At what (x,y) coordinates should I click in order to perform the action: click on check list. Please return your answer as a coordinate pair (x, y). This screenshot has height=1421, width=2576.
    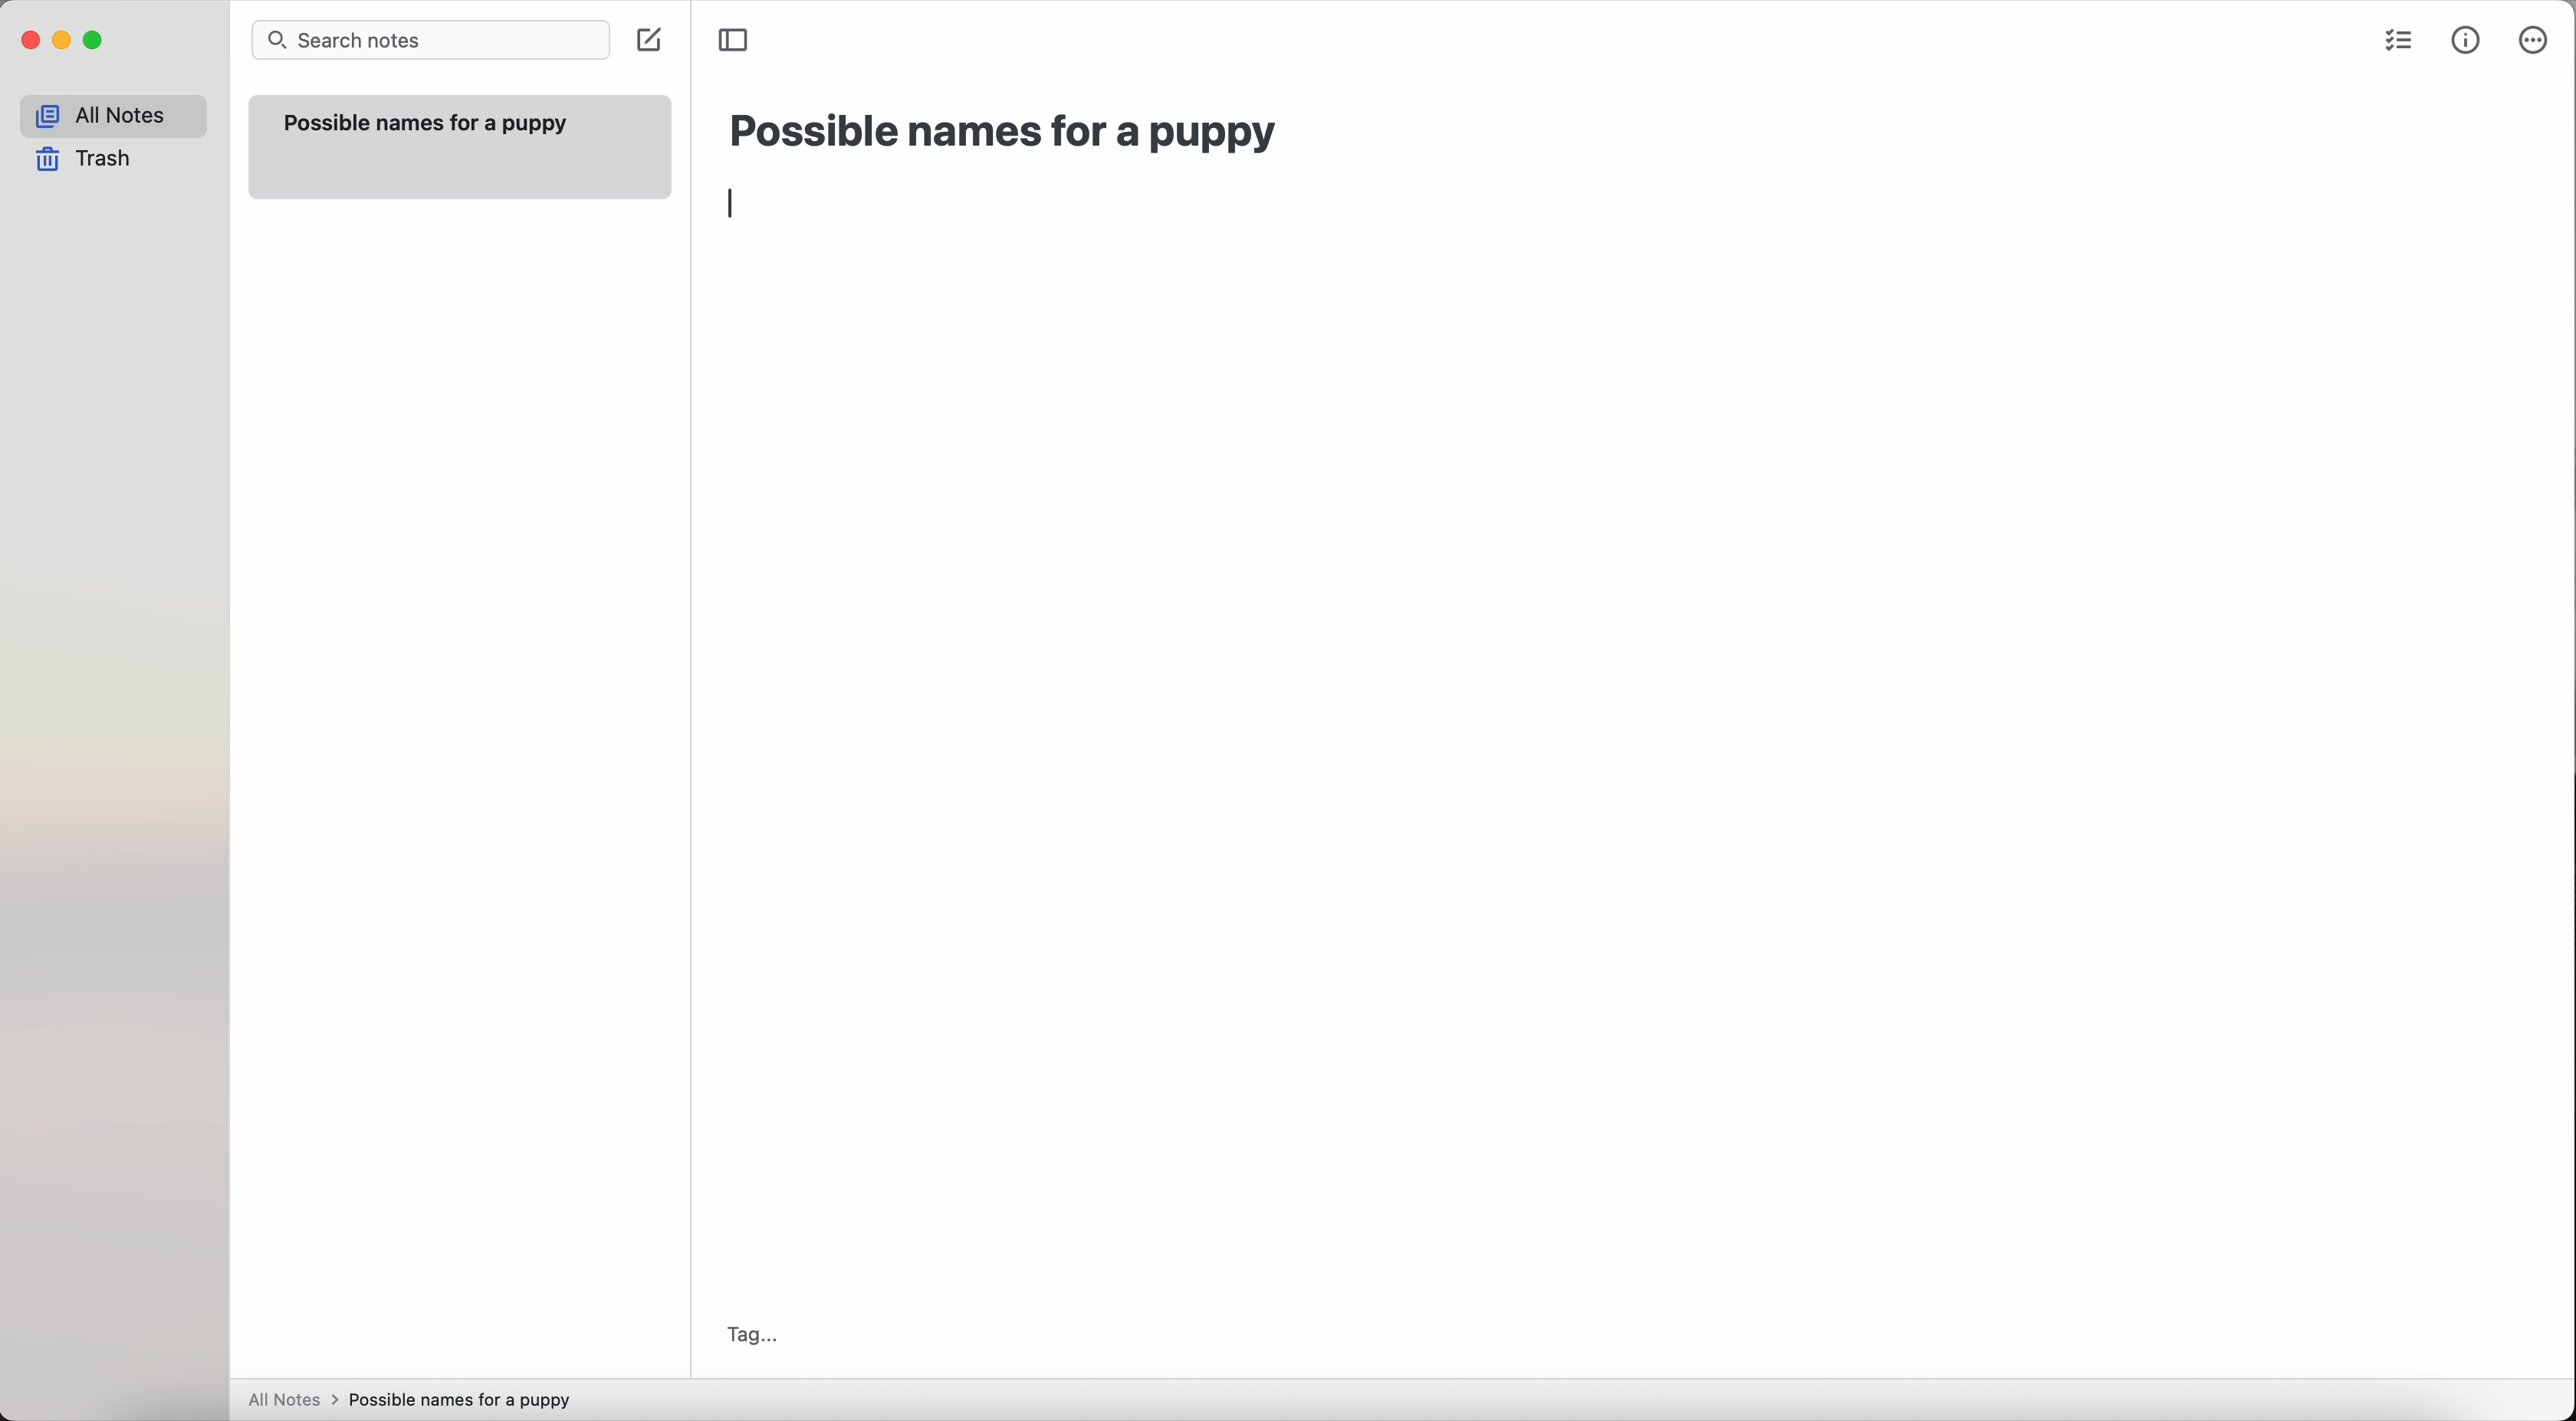
    Looking at the image, I should click on (2397, 43).